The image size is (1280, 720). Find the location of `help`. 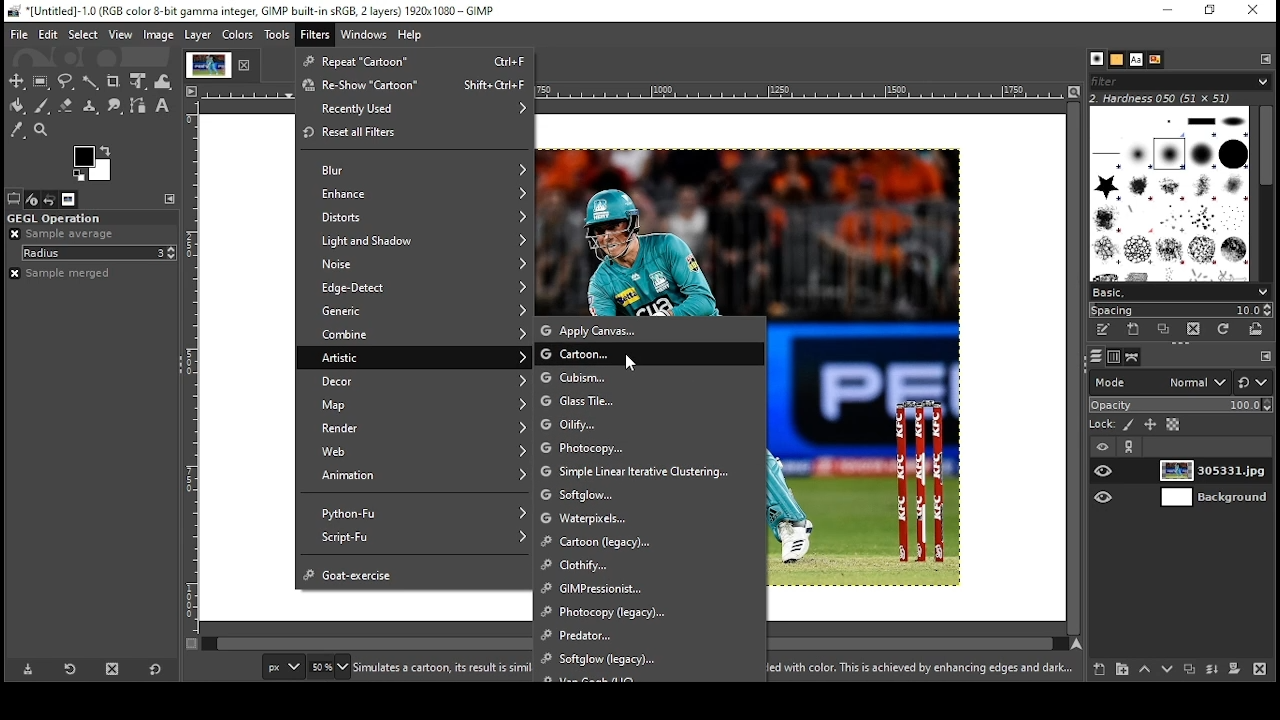

help is located at coordinates (412, 35).